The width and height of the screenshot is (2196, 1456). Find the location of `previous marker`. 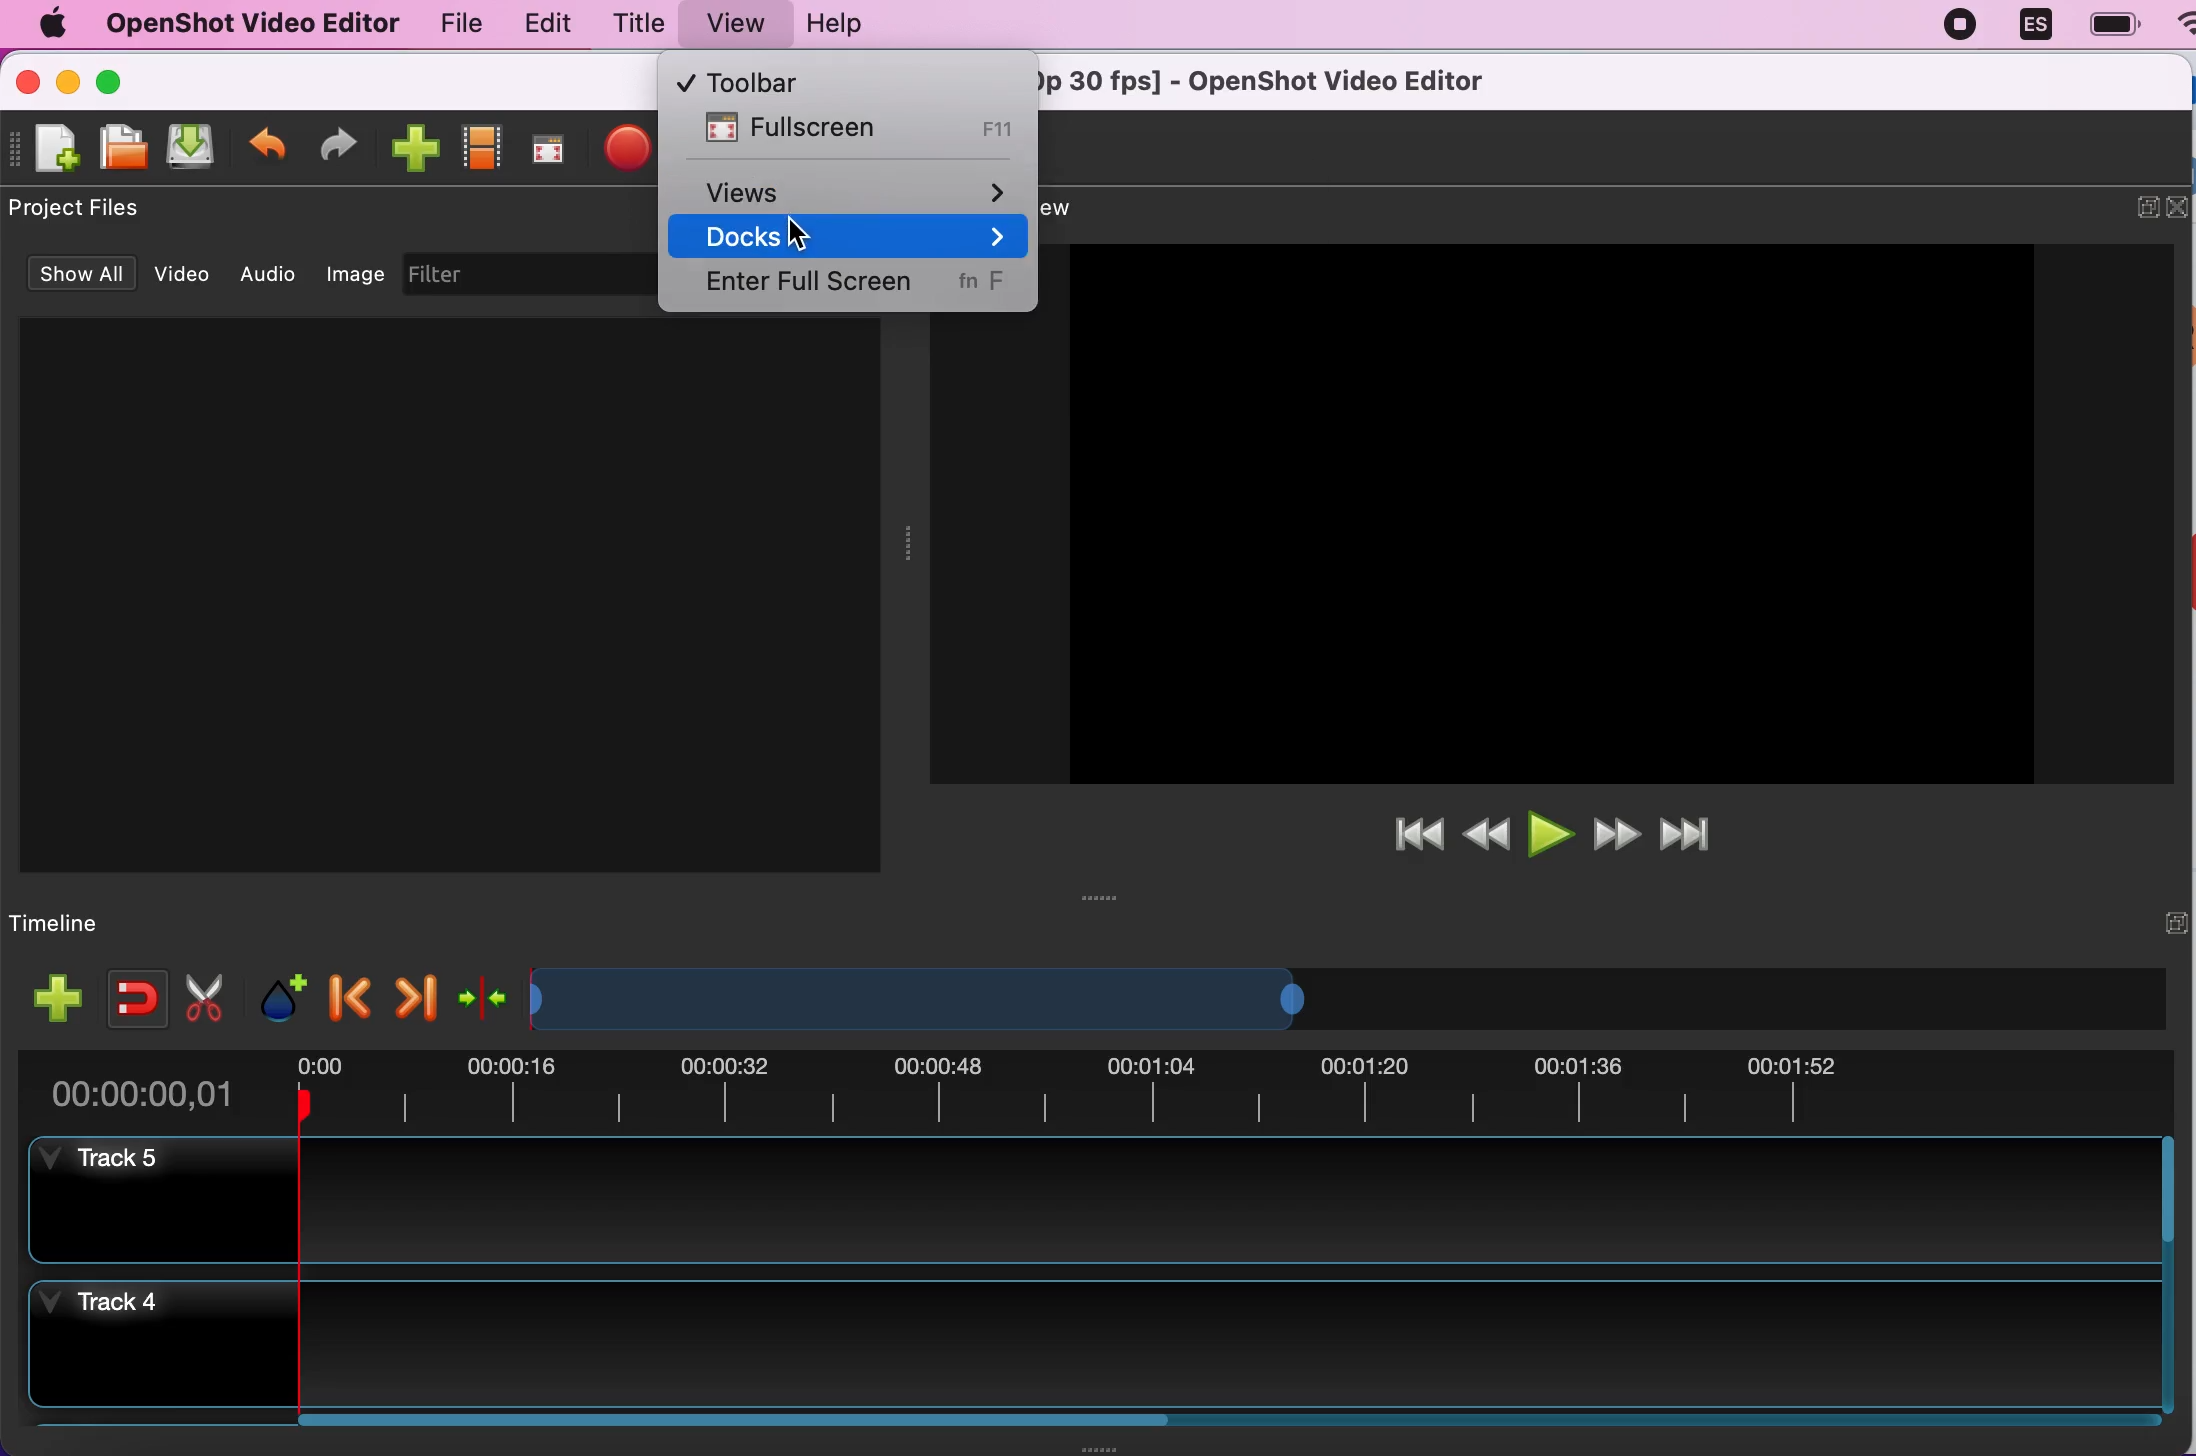

previous marker is located at coordinates (351, 991).